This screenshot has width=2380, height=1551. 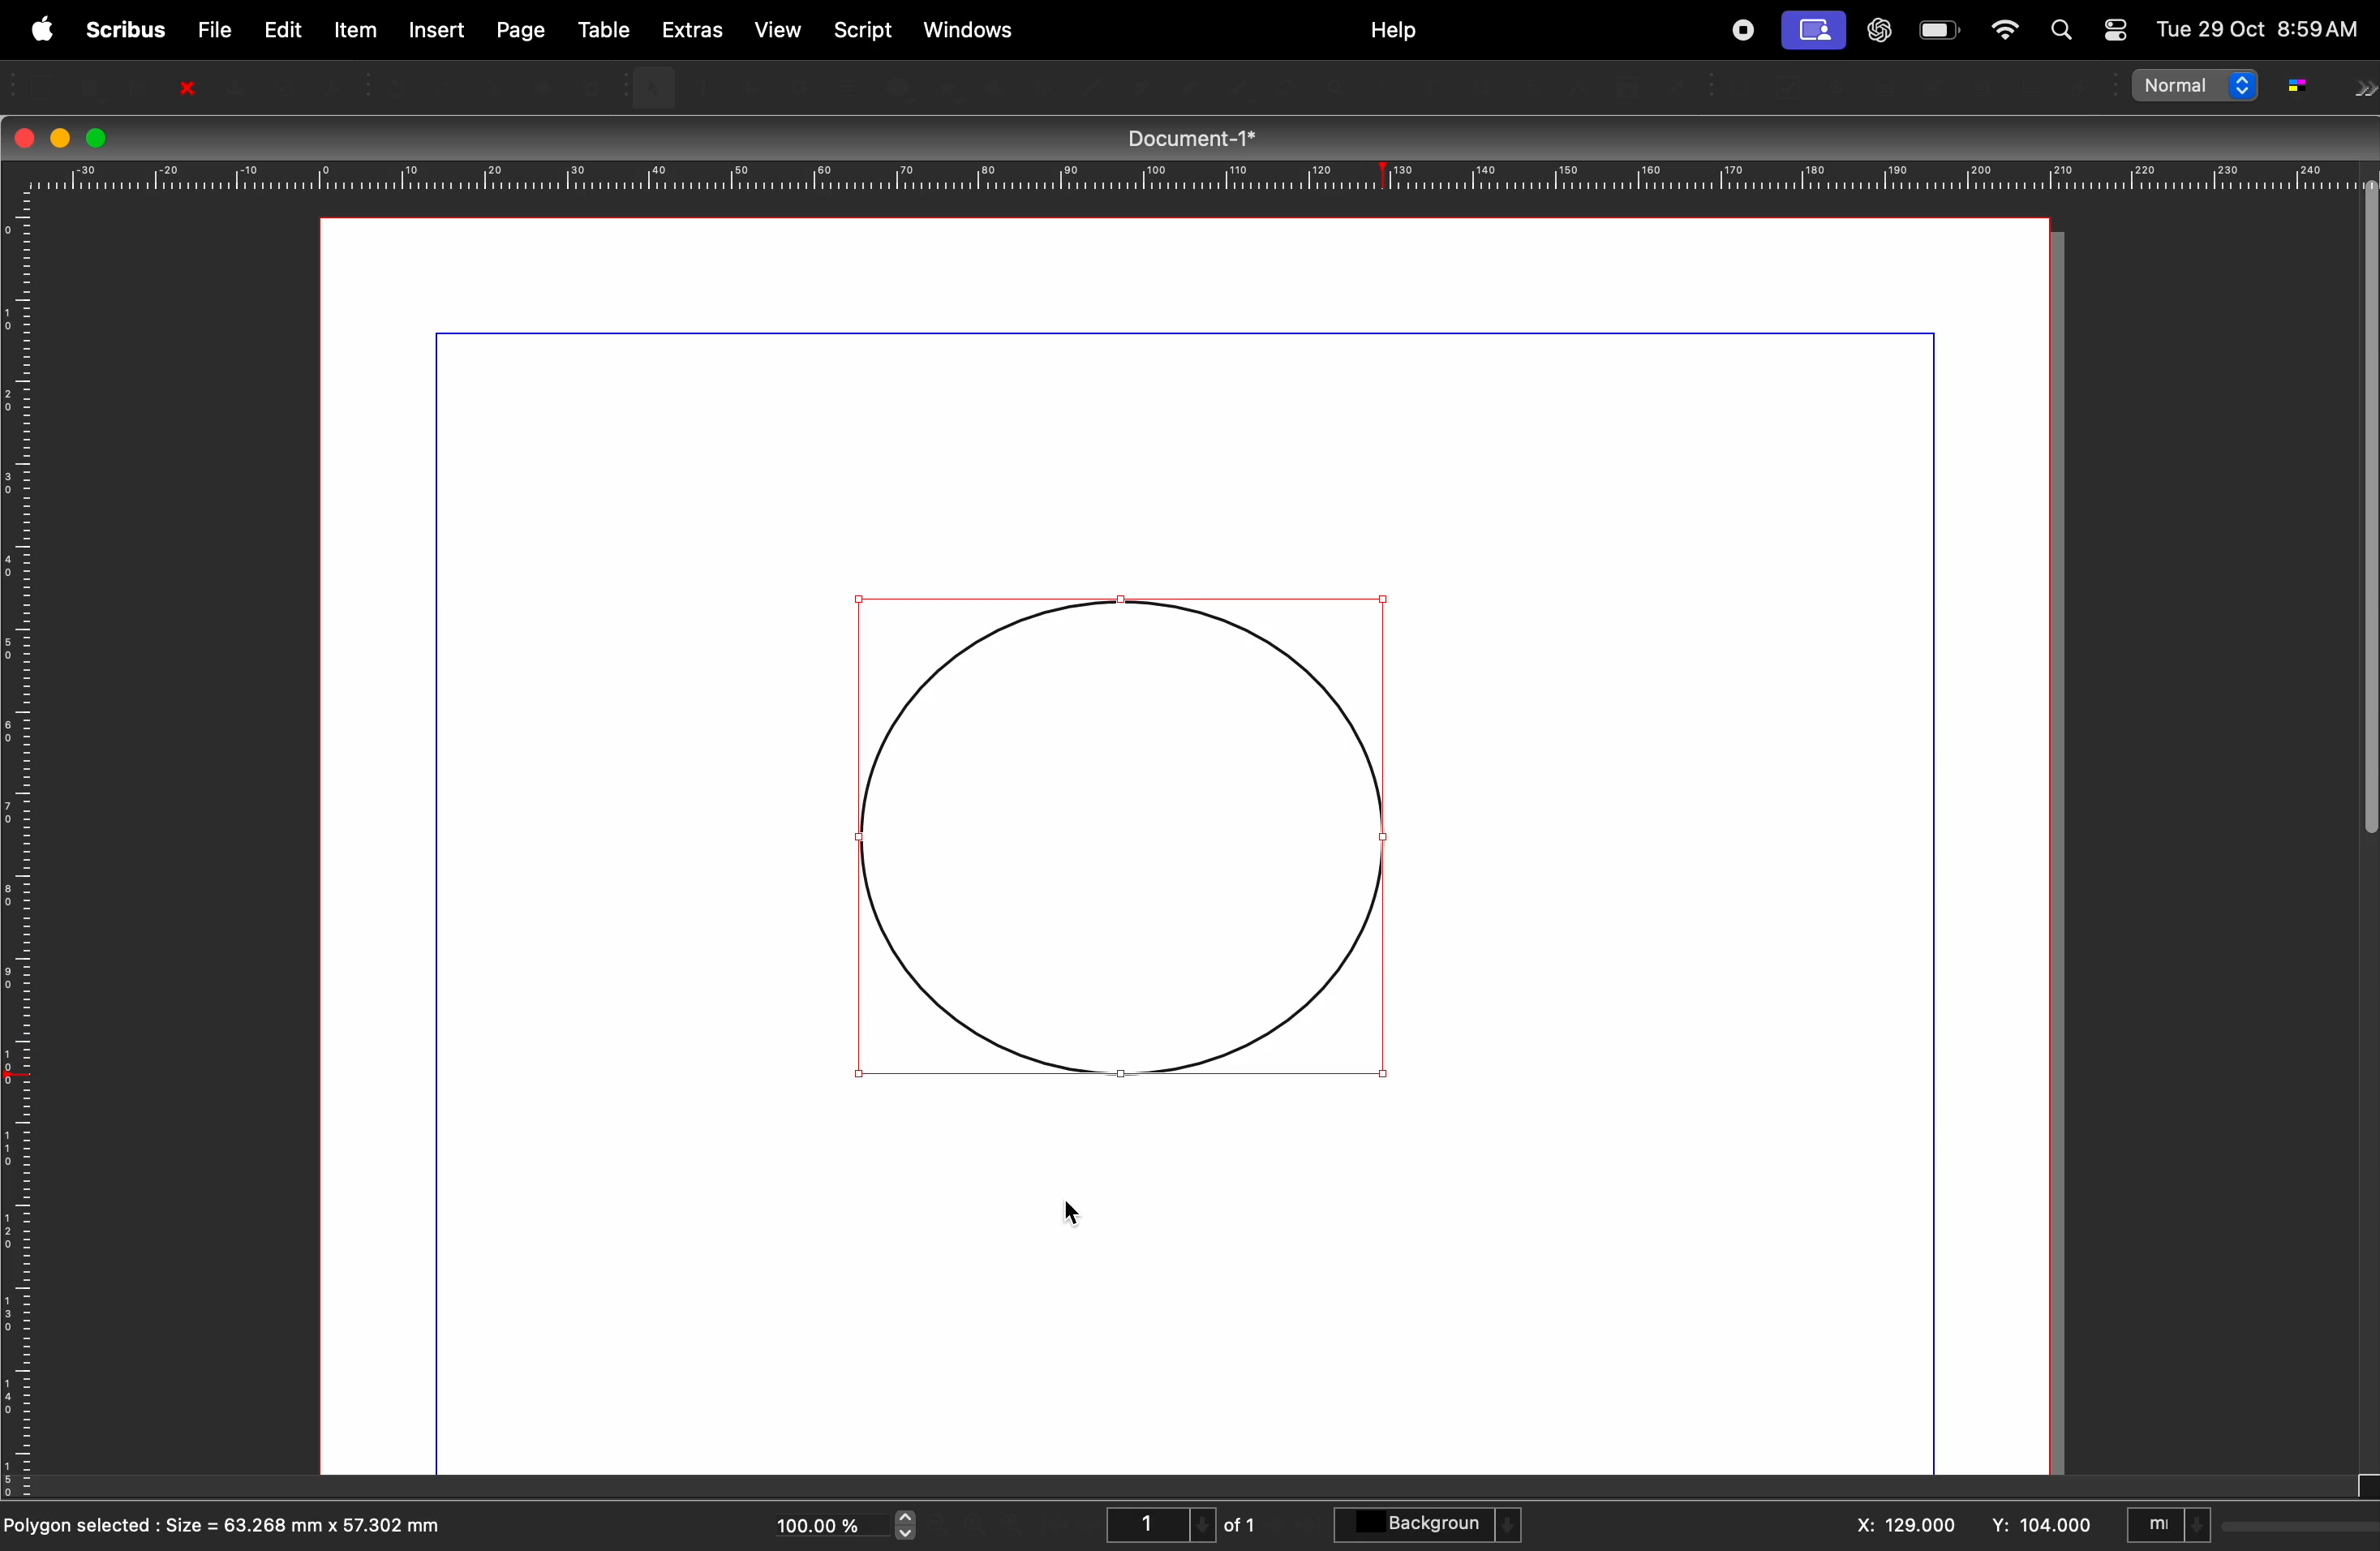 I want to click on cast, so click(x=1817, y=31).